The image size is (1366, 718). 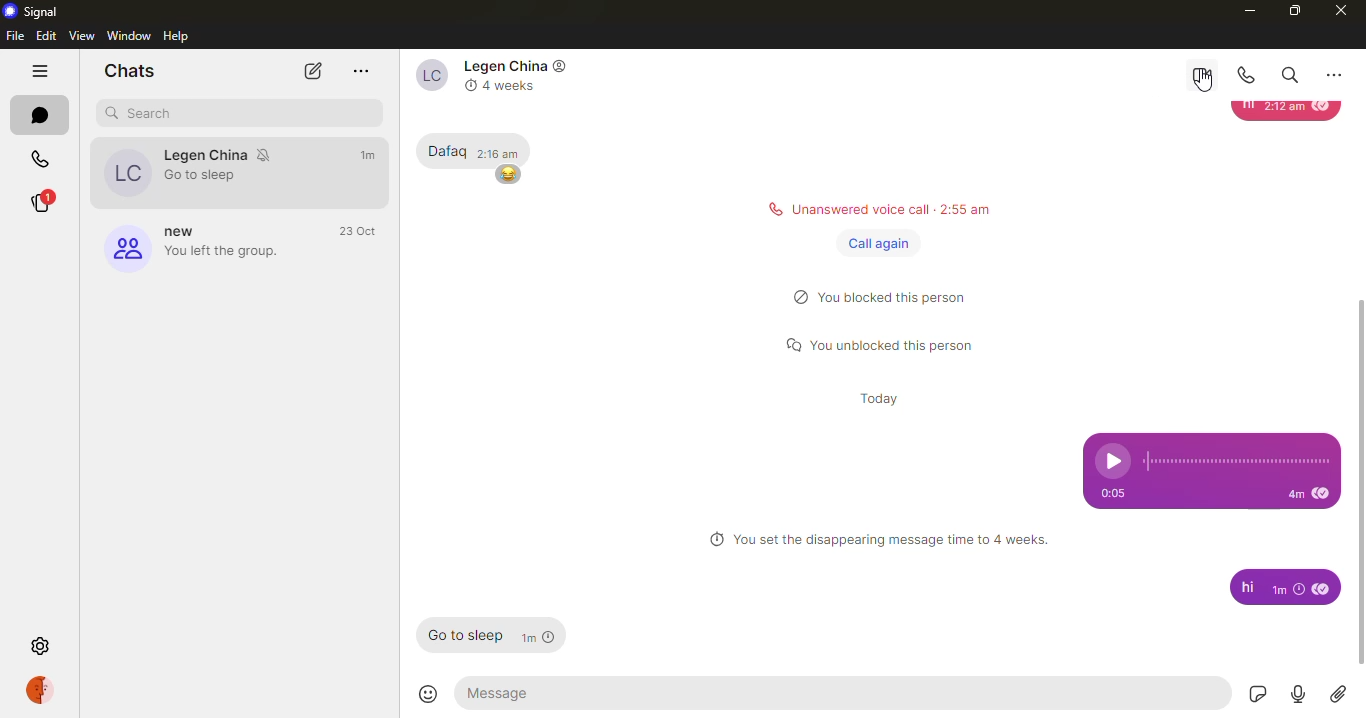 What do you see at coordinates (203, 176) in the screenshot?
I see `Go to sleep` at bounding box center [203, 176].